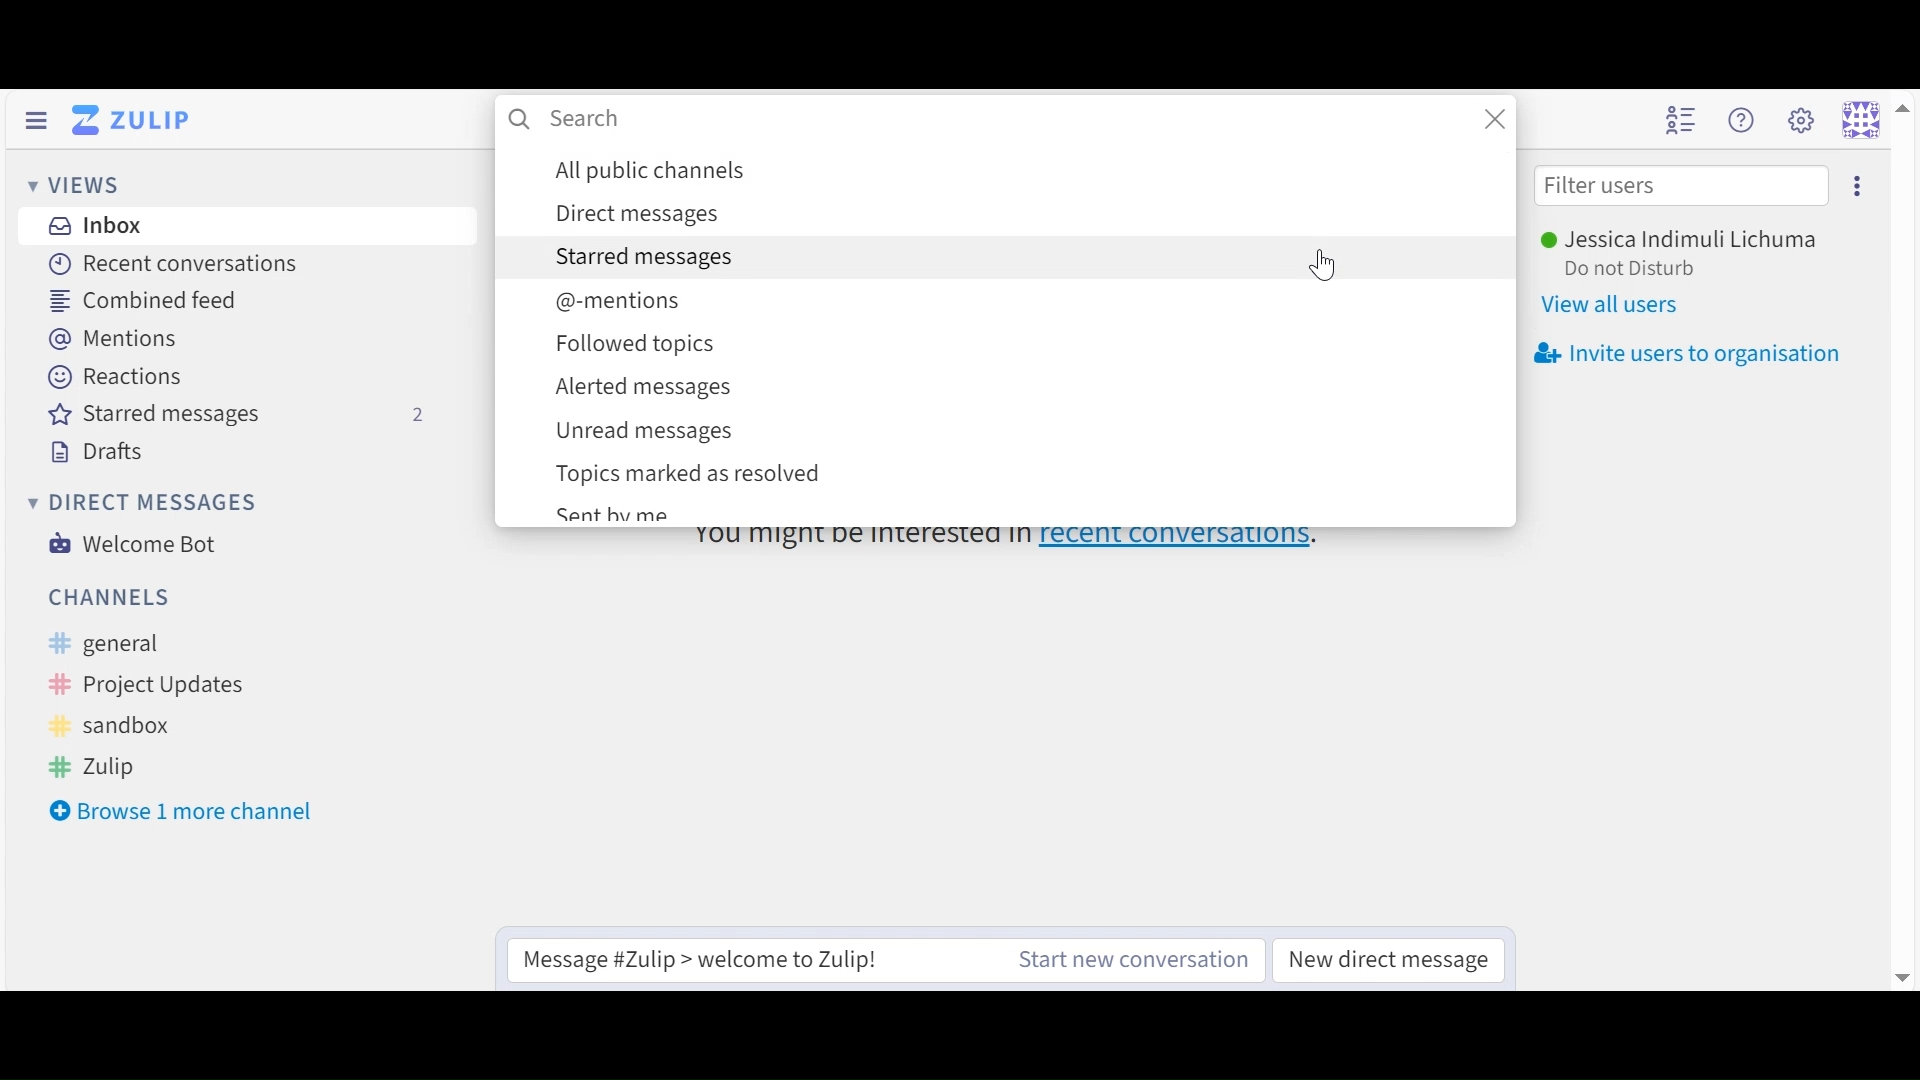 The image size is (1920, 1080). I want to click on Recent Conversations, so click(172, 263).